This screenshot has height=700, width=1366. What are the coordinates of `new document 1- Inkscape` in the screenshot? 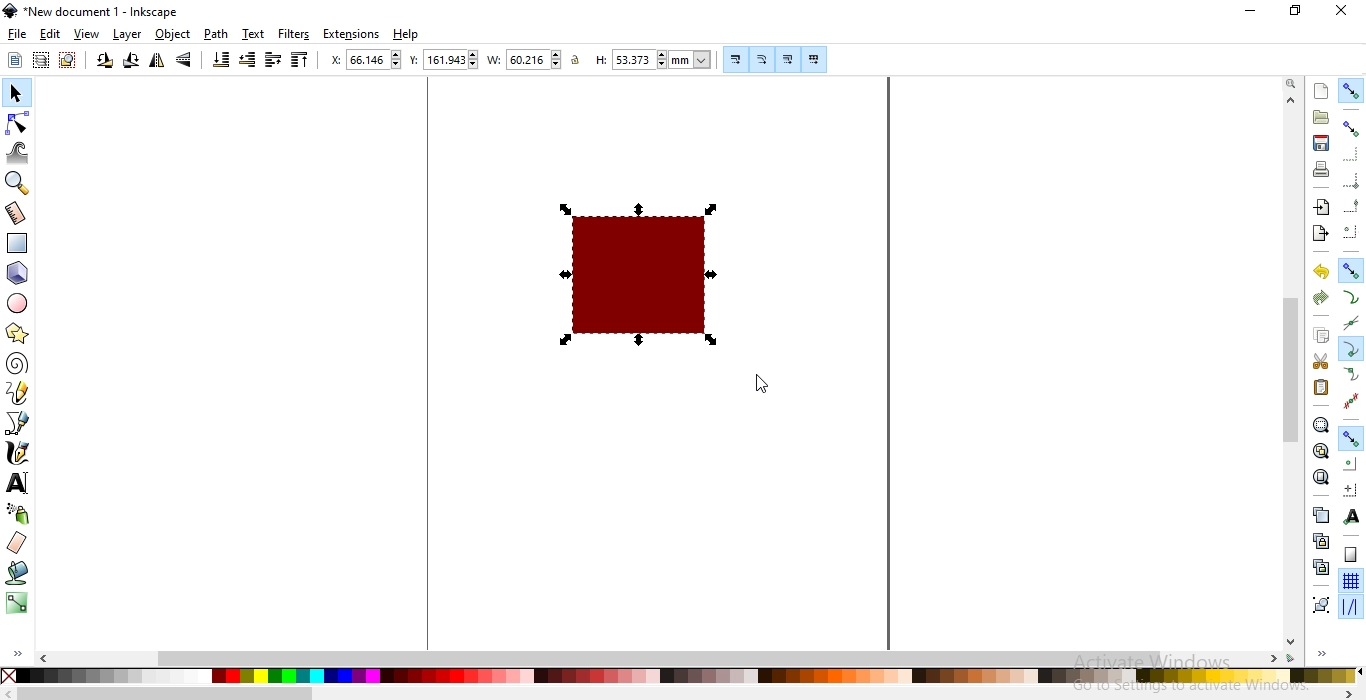 It's located at (98, 12).